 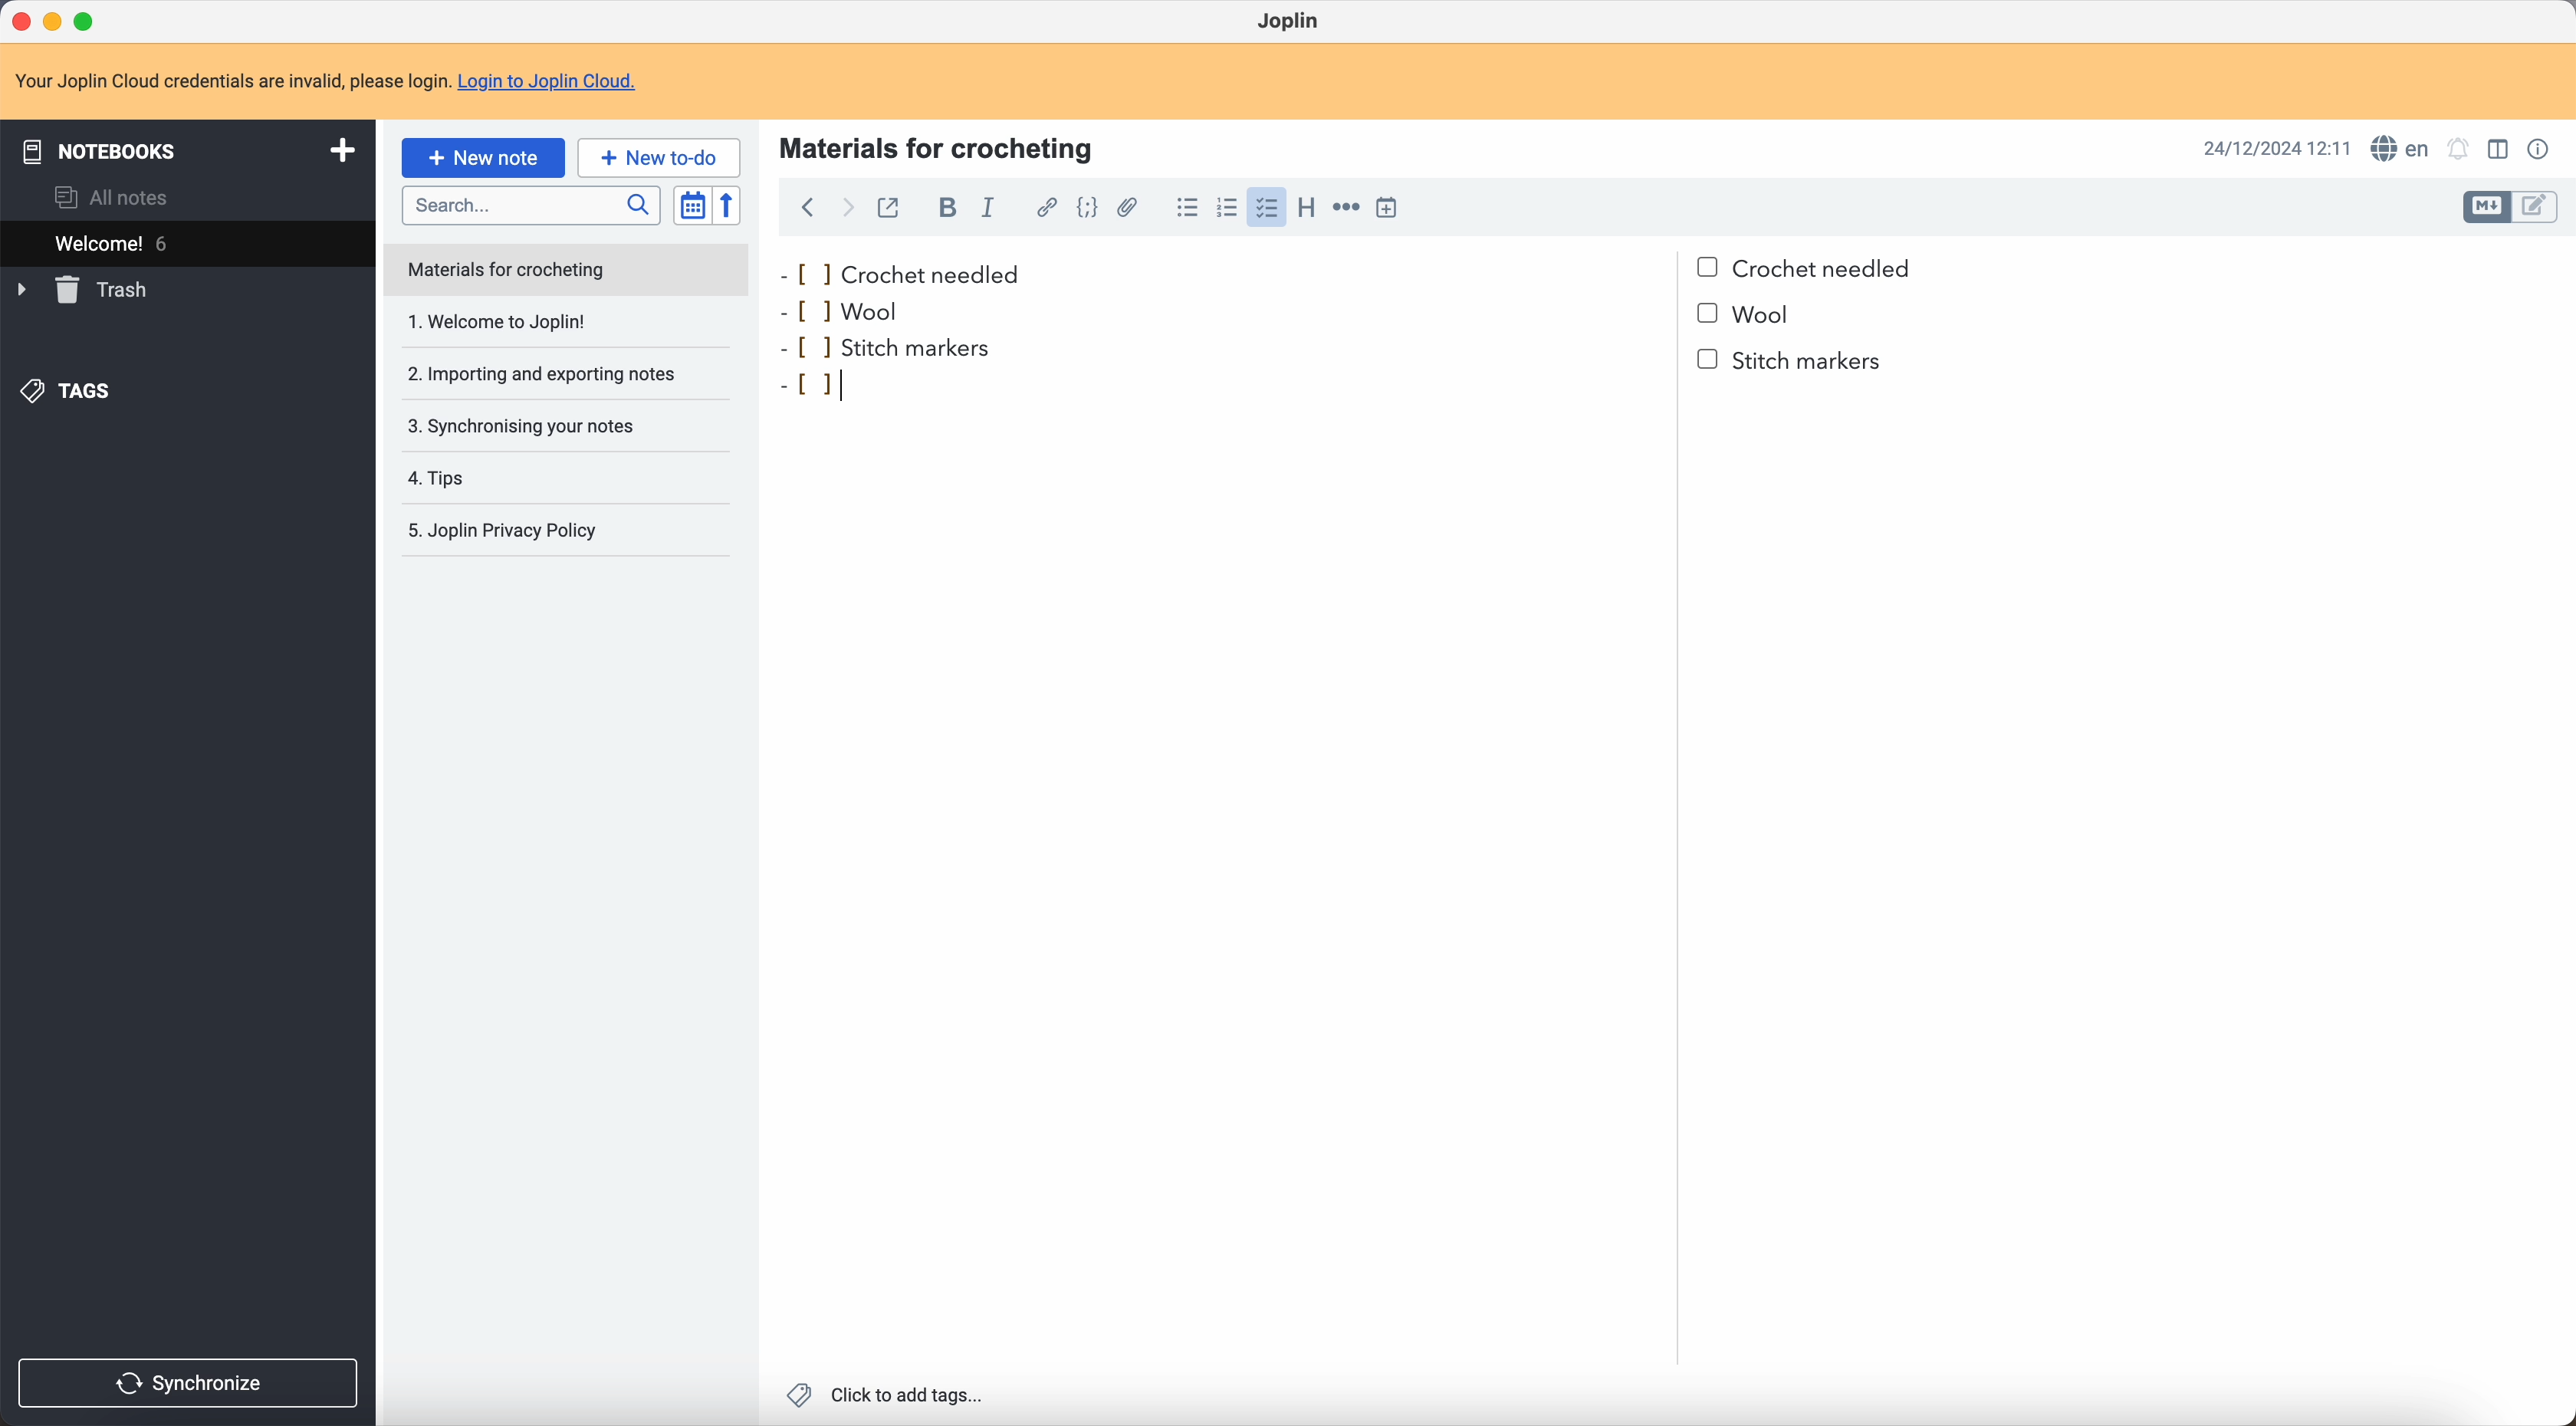 What do you see at coordinates (553, 324) in the screenshot?
I see `1. Welcome to Joplin!` at bounding box center [553, 324].